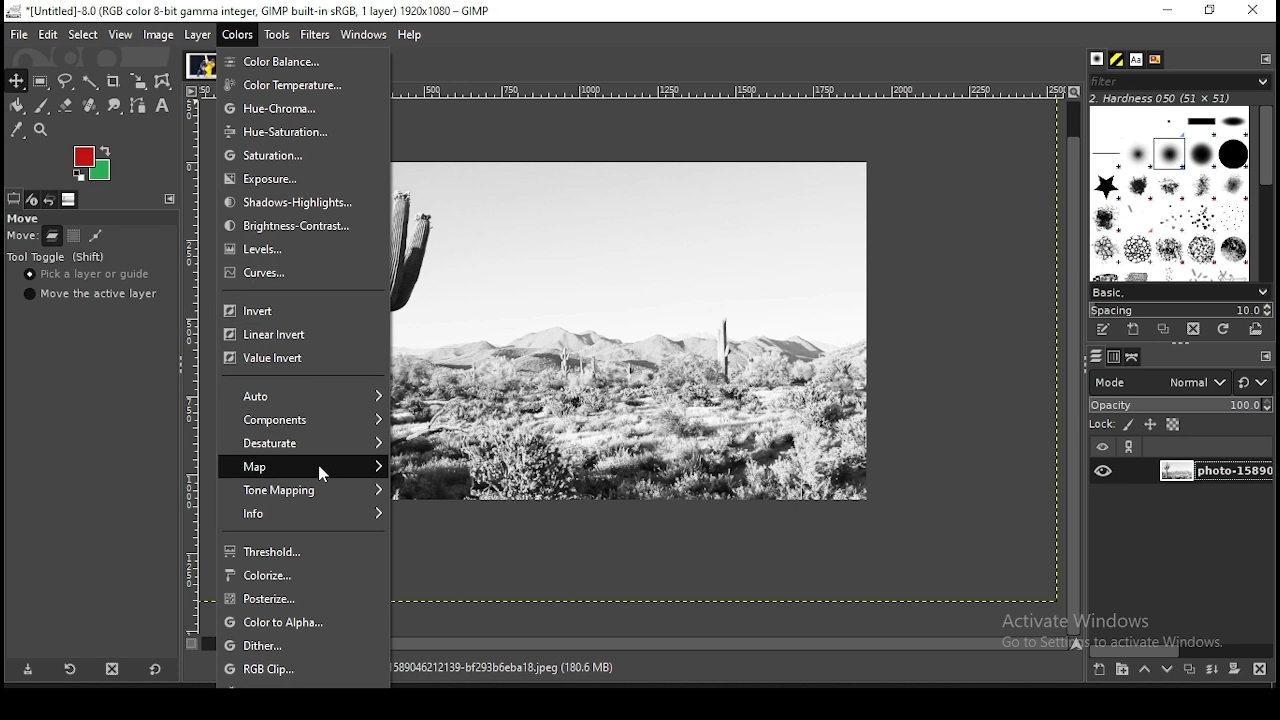  Describe the element at coordinates (1214, 669) in the screenshot. I see `merge layer` at that location.